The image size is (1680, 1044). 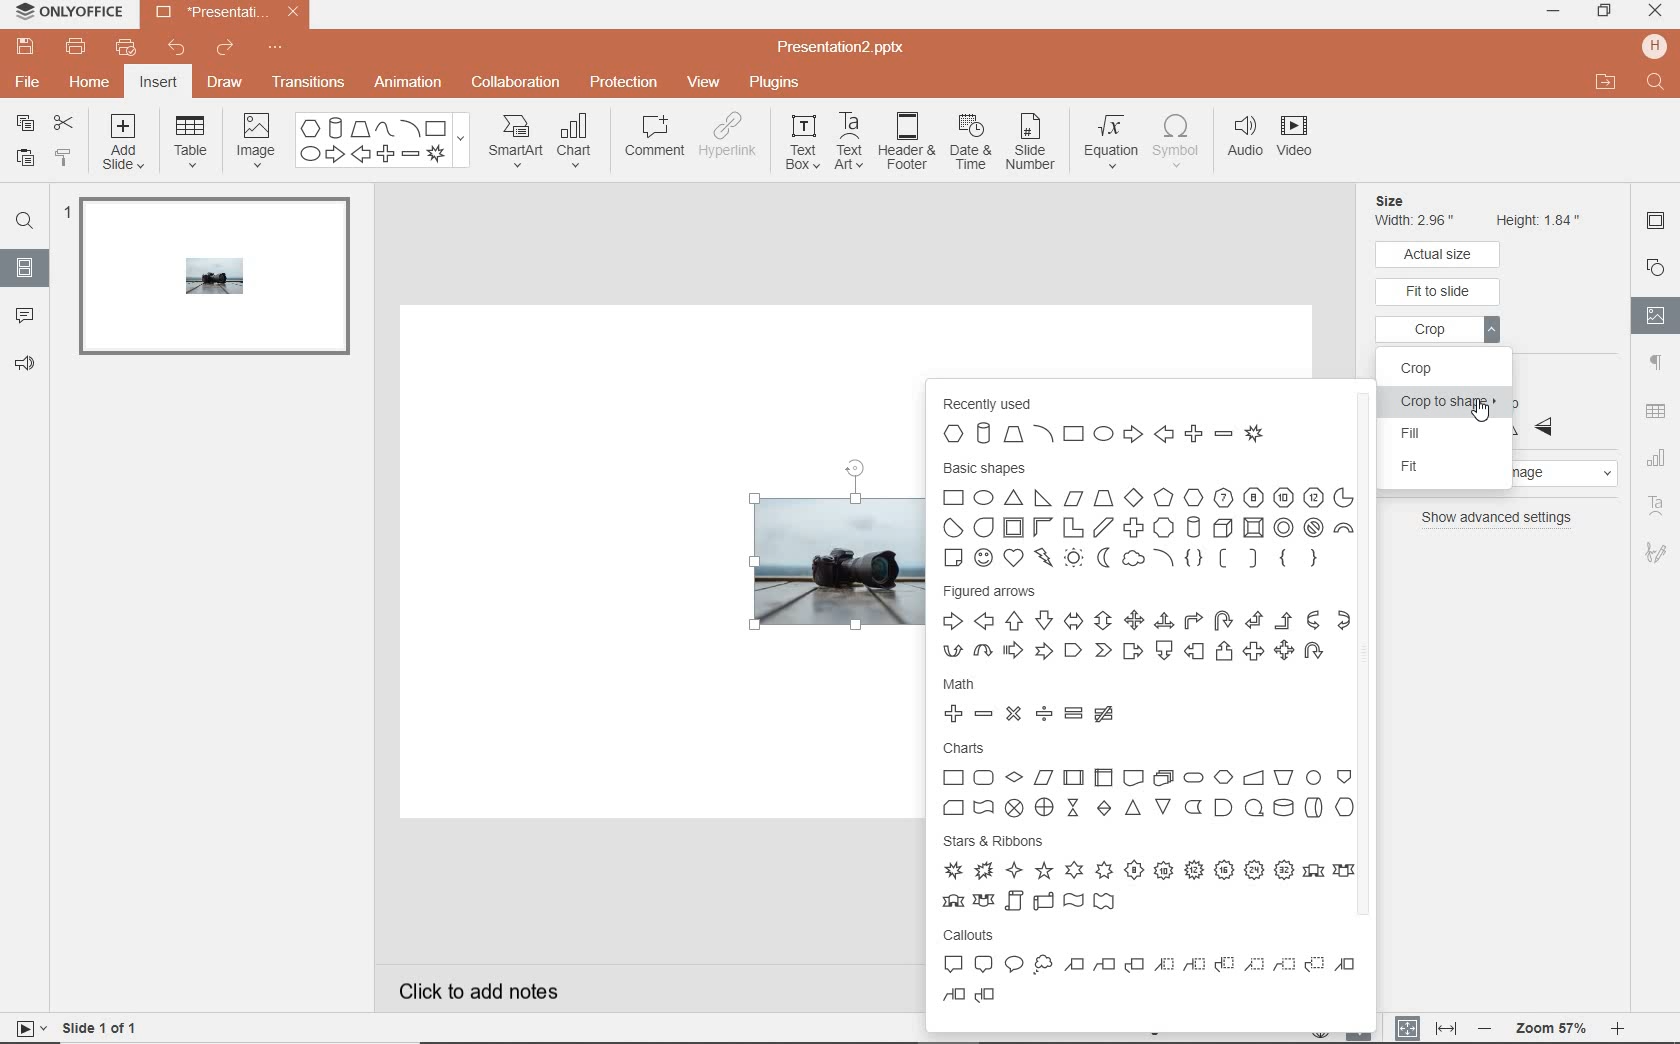 I want to click on view, so click(x=705, y=81).